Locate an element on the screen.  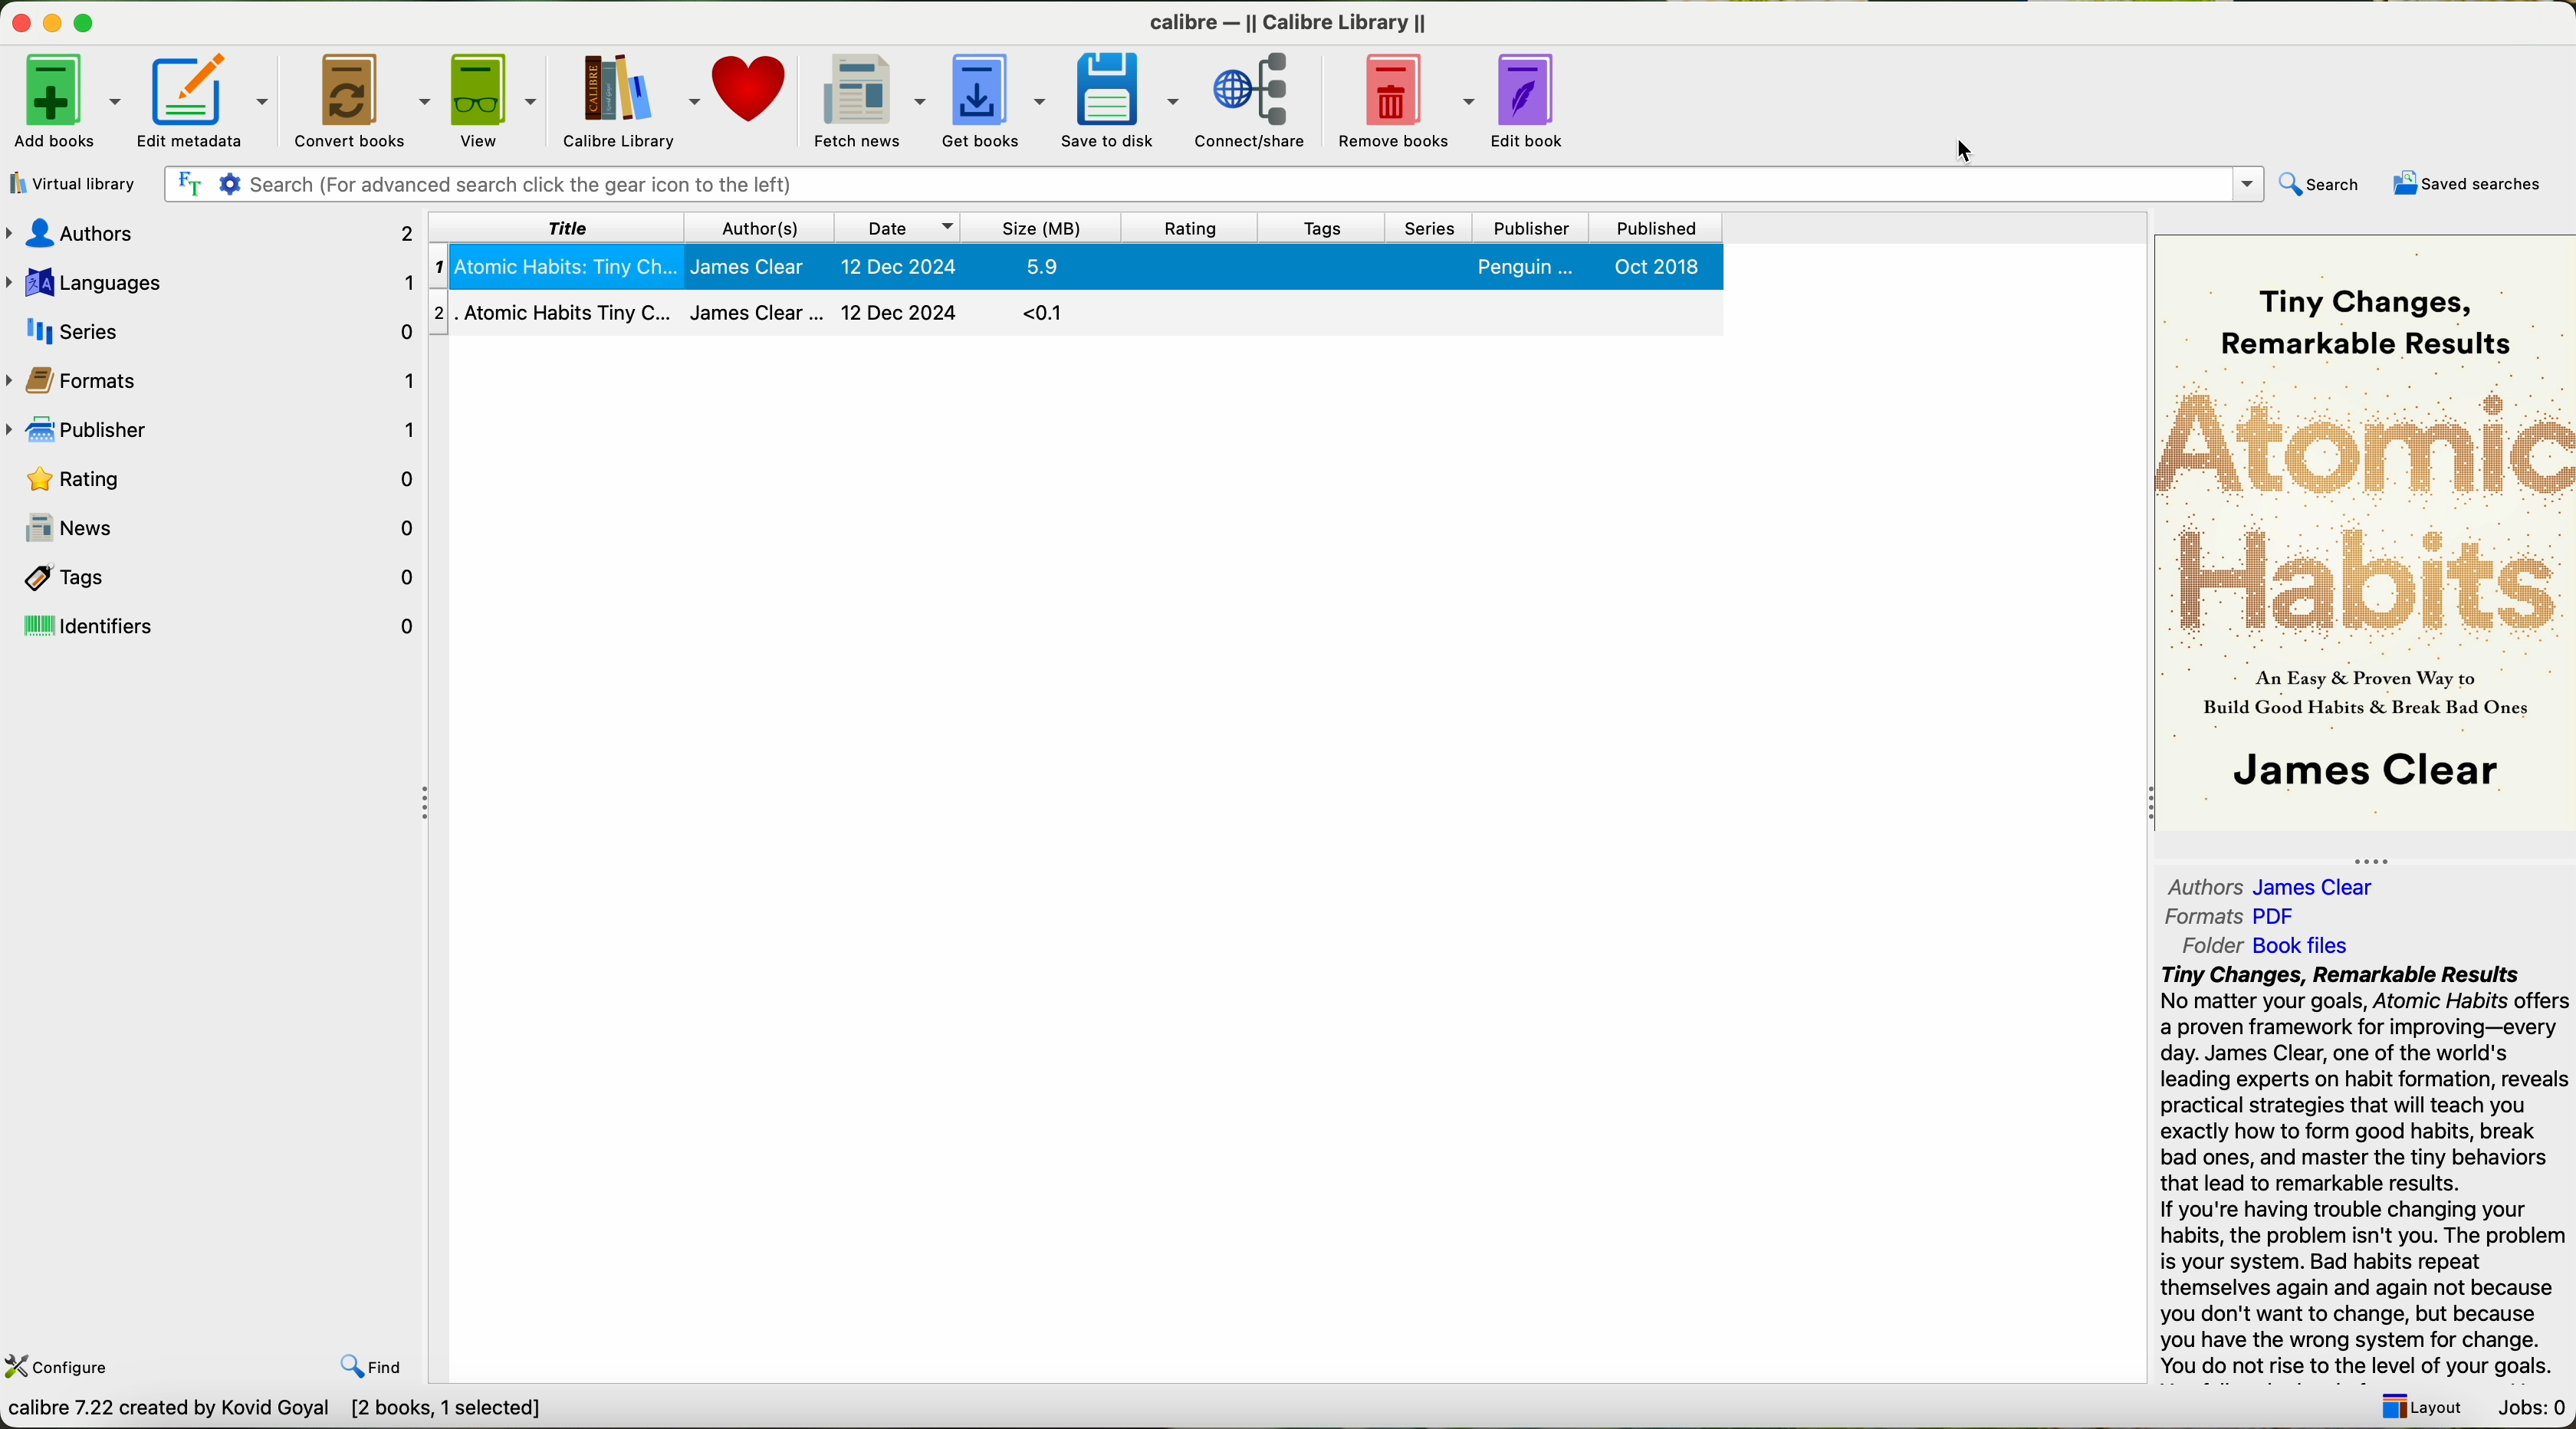
rating is located at coordinates (216, 476).